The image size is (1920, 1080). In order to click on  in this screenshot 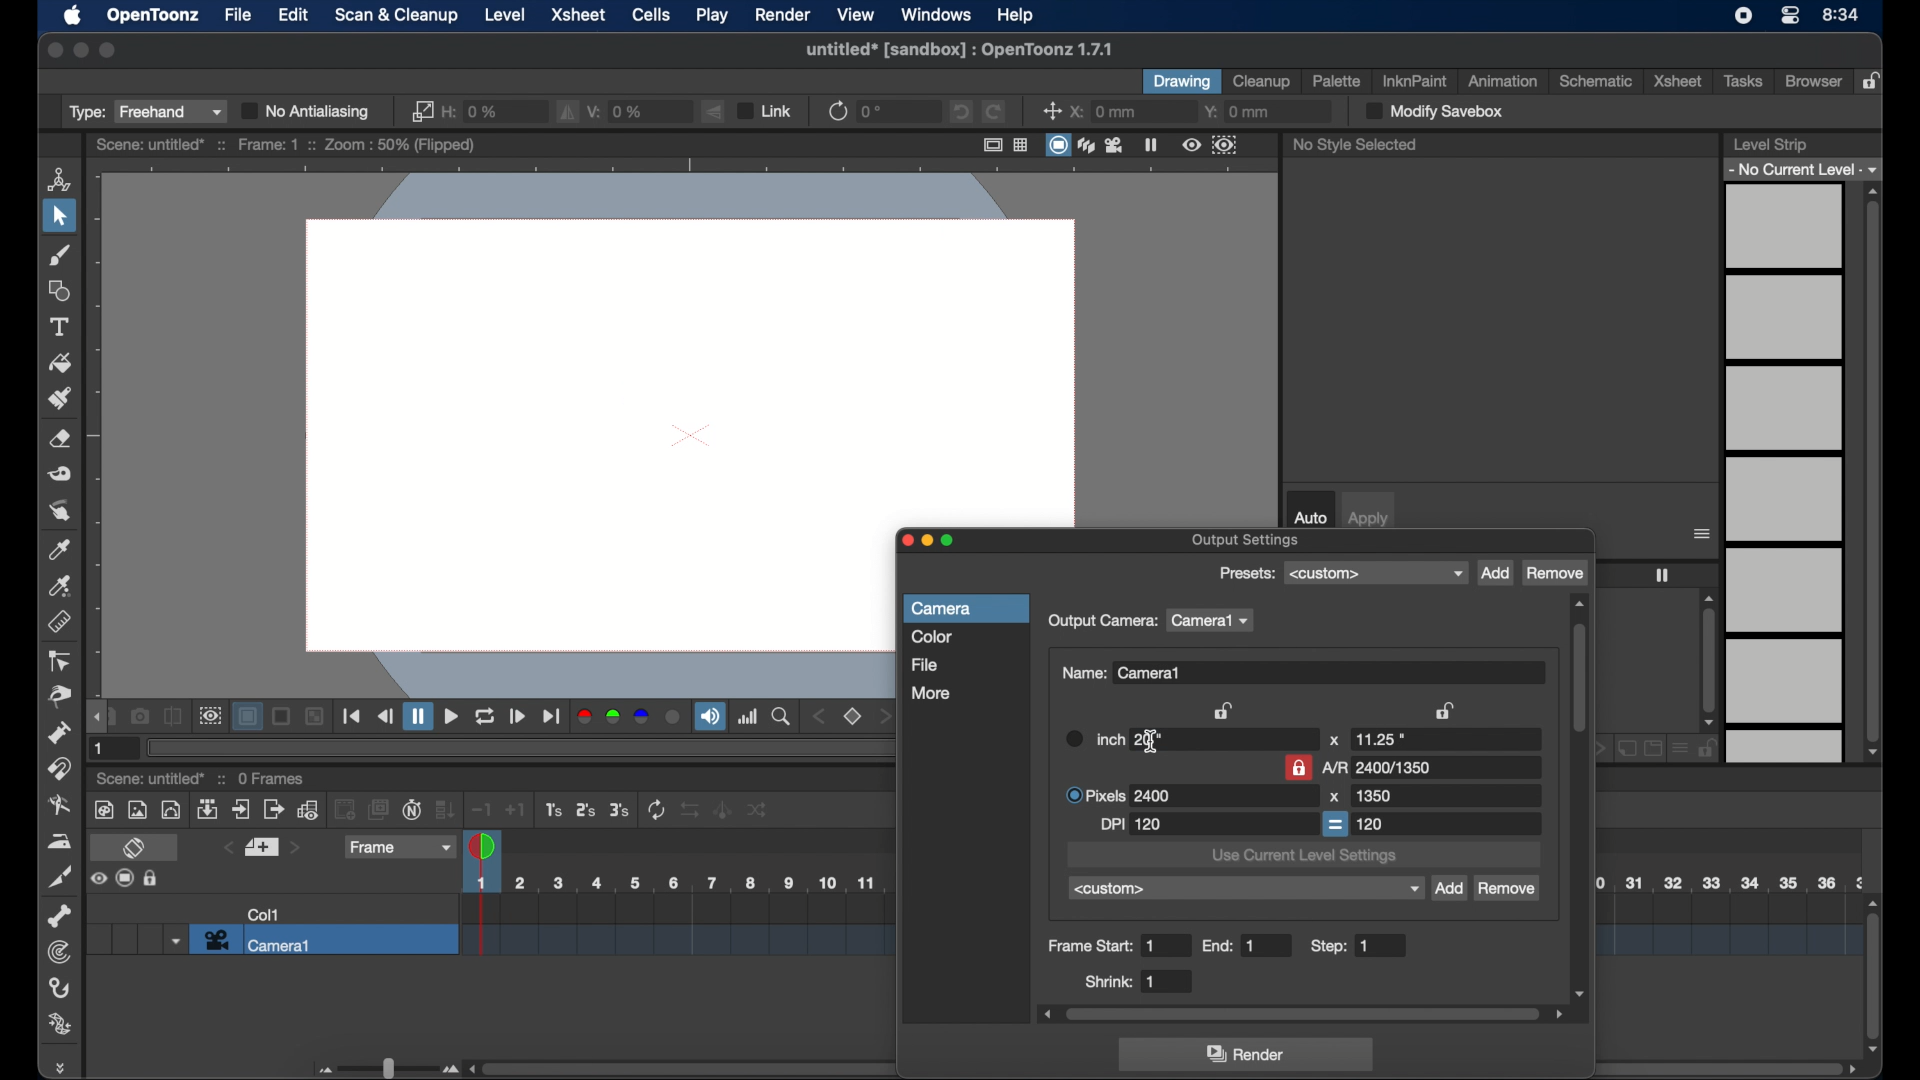, I will do `click(125, 878)`.